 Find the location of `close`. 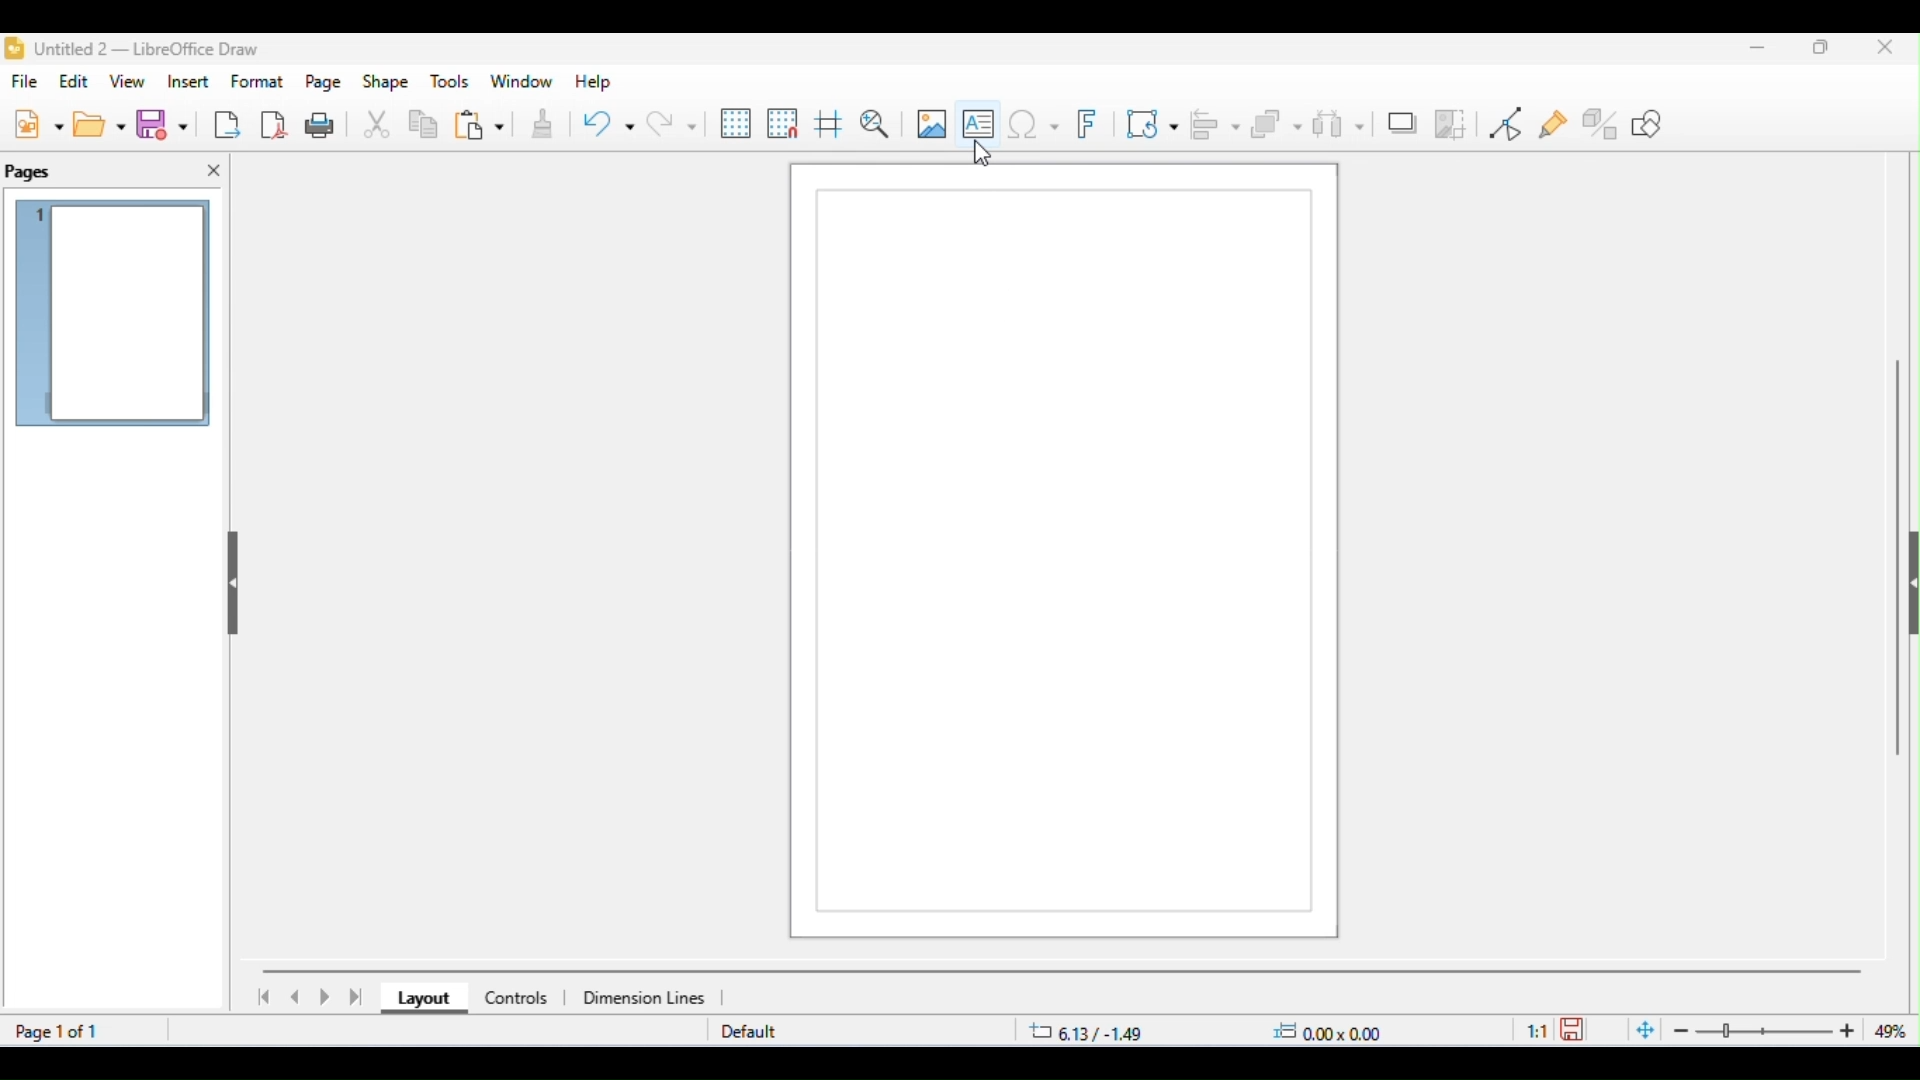

close is located at coordinates (214, 171).